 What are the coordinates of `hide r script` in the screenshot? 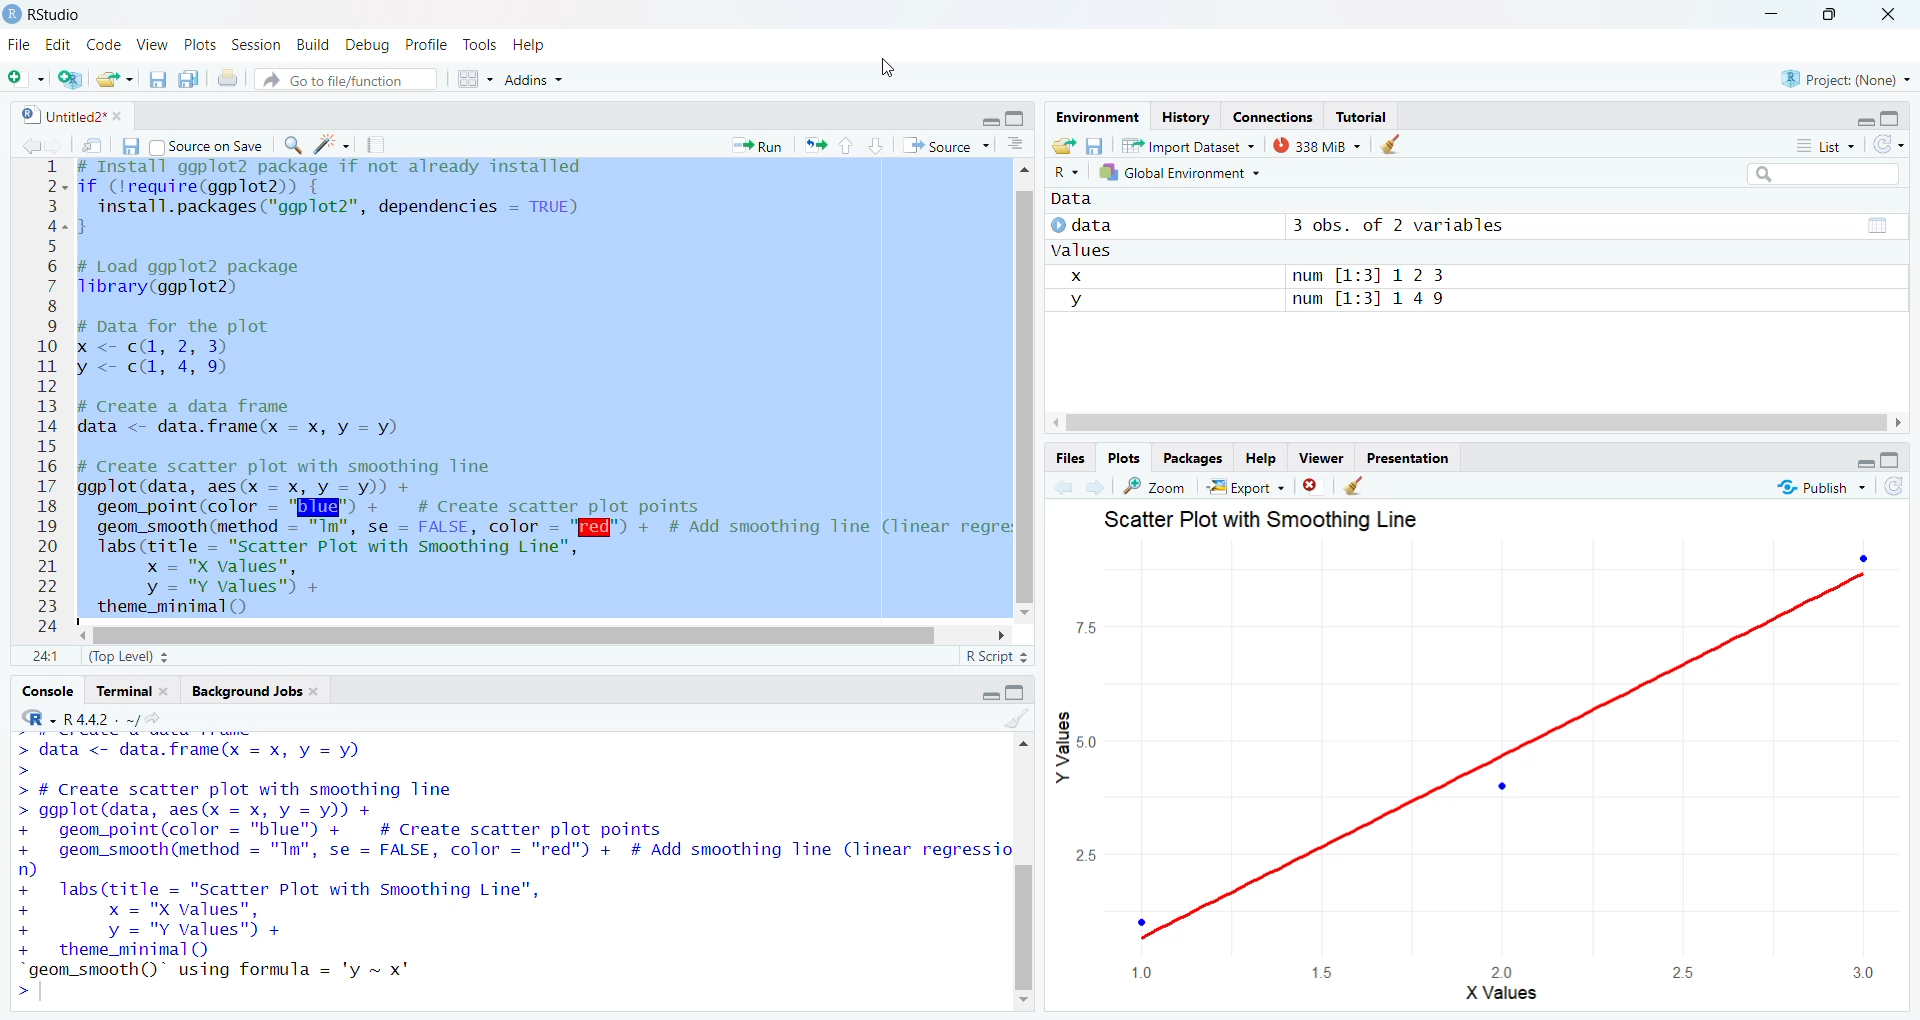 It's located at (985, 692).